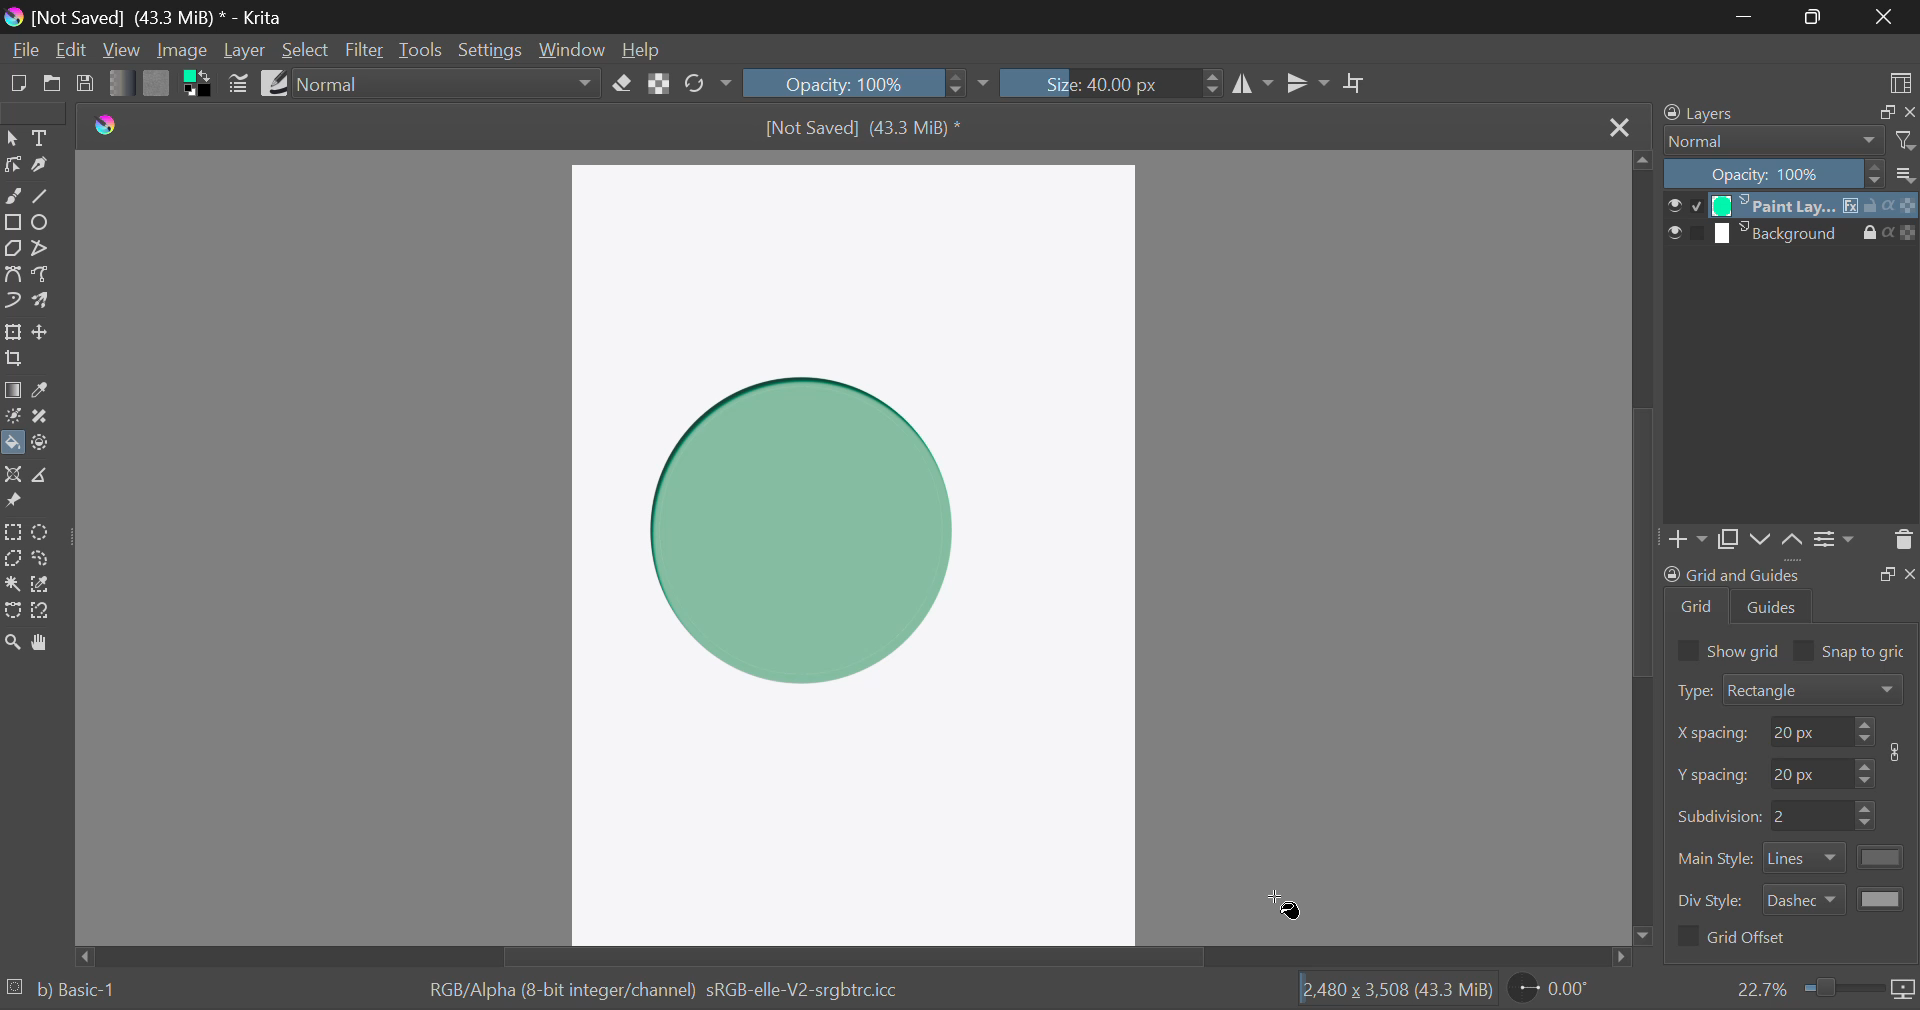 The width and height of the screenshot is (1920, 1010). Describe the element at coordinates (18, 84) in the screenshot. I see `New` at that location.